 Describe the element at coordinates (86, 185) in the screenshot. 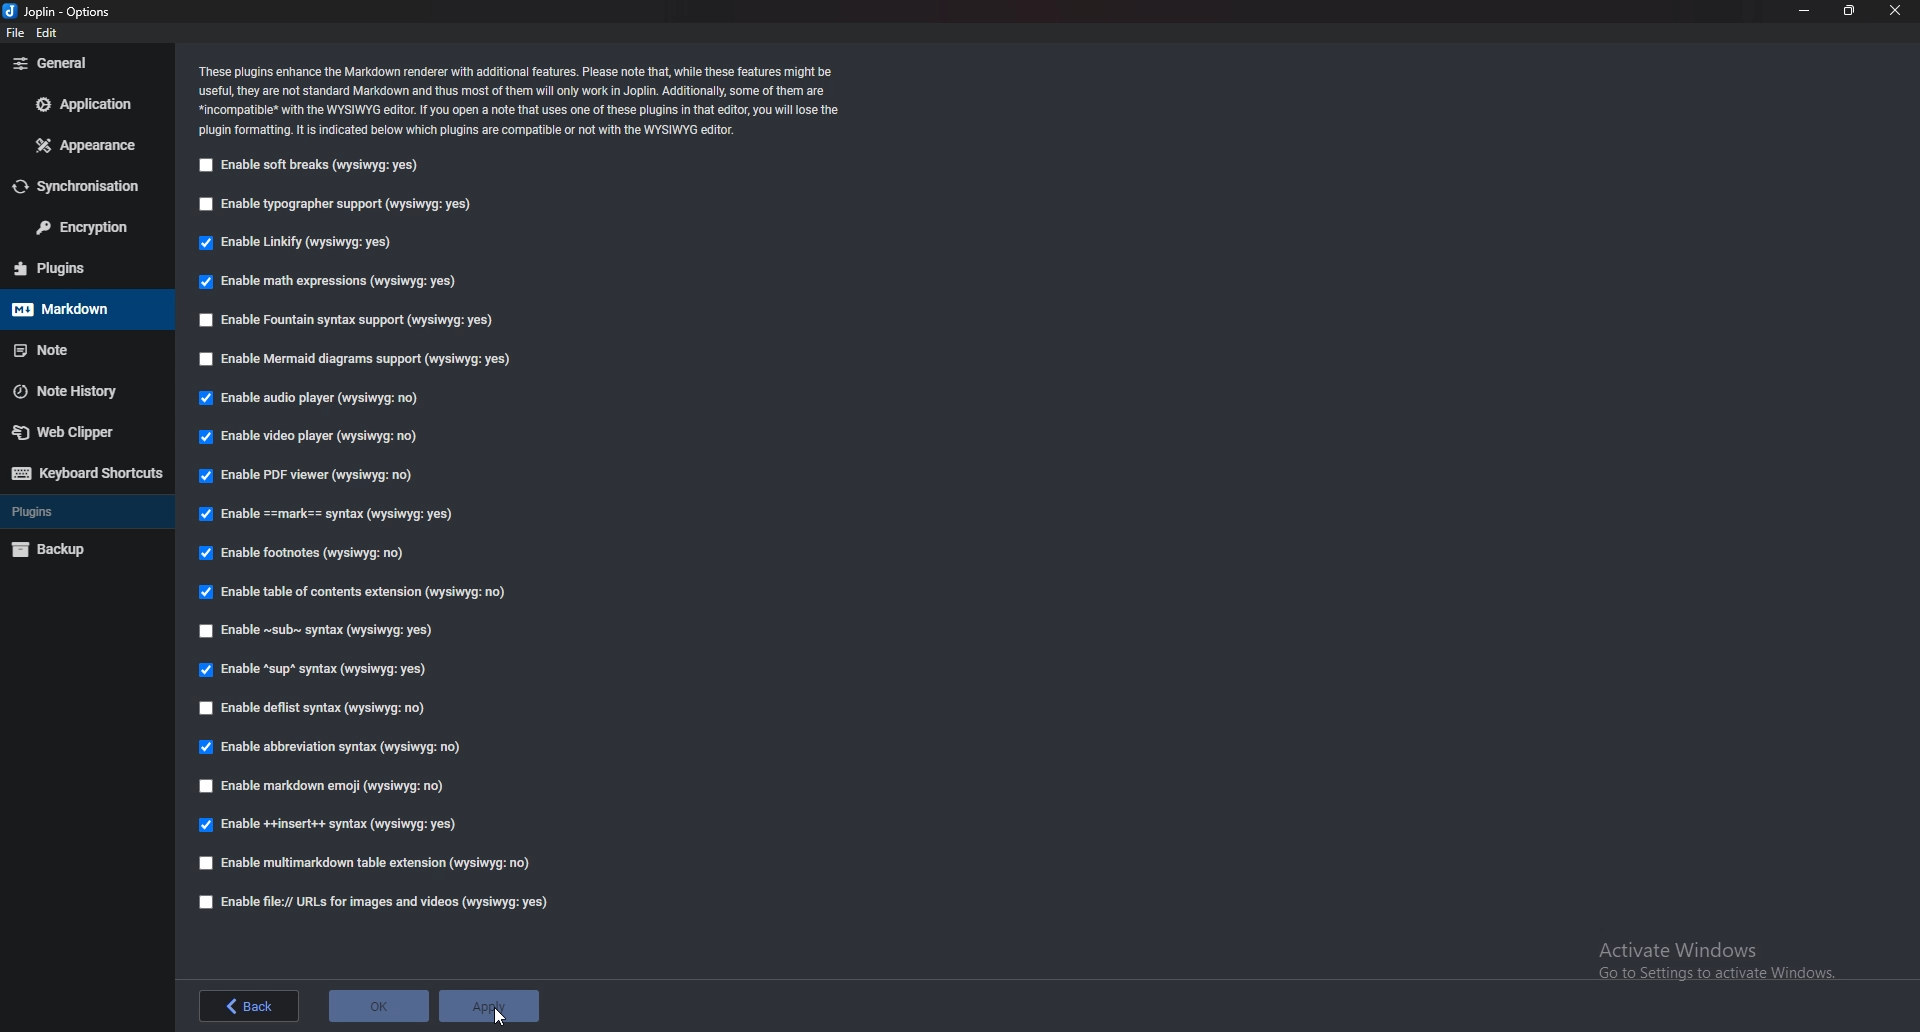

I see `Synchronization` at that location.